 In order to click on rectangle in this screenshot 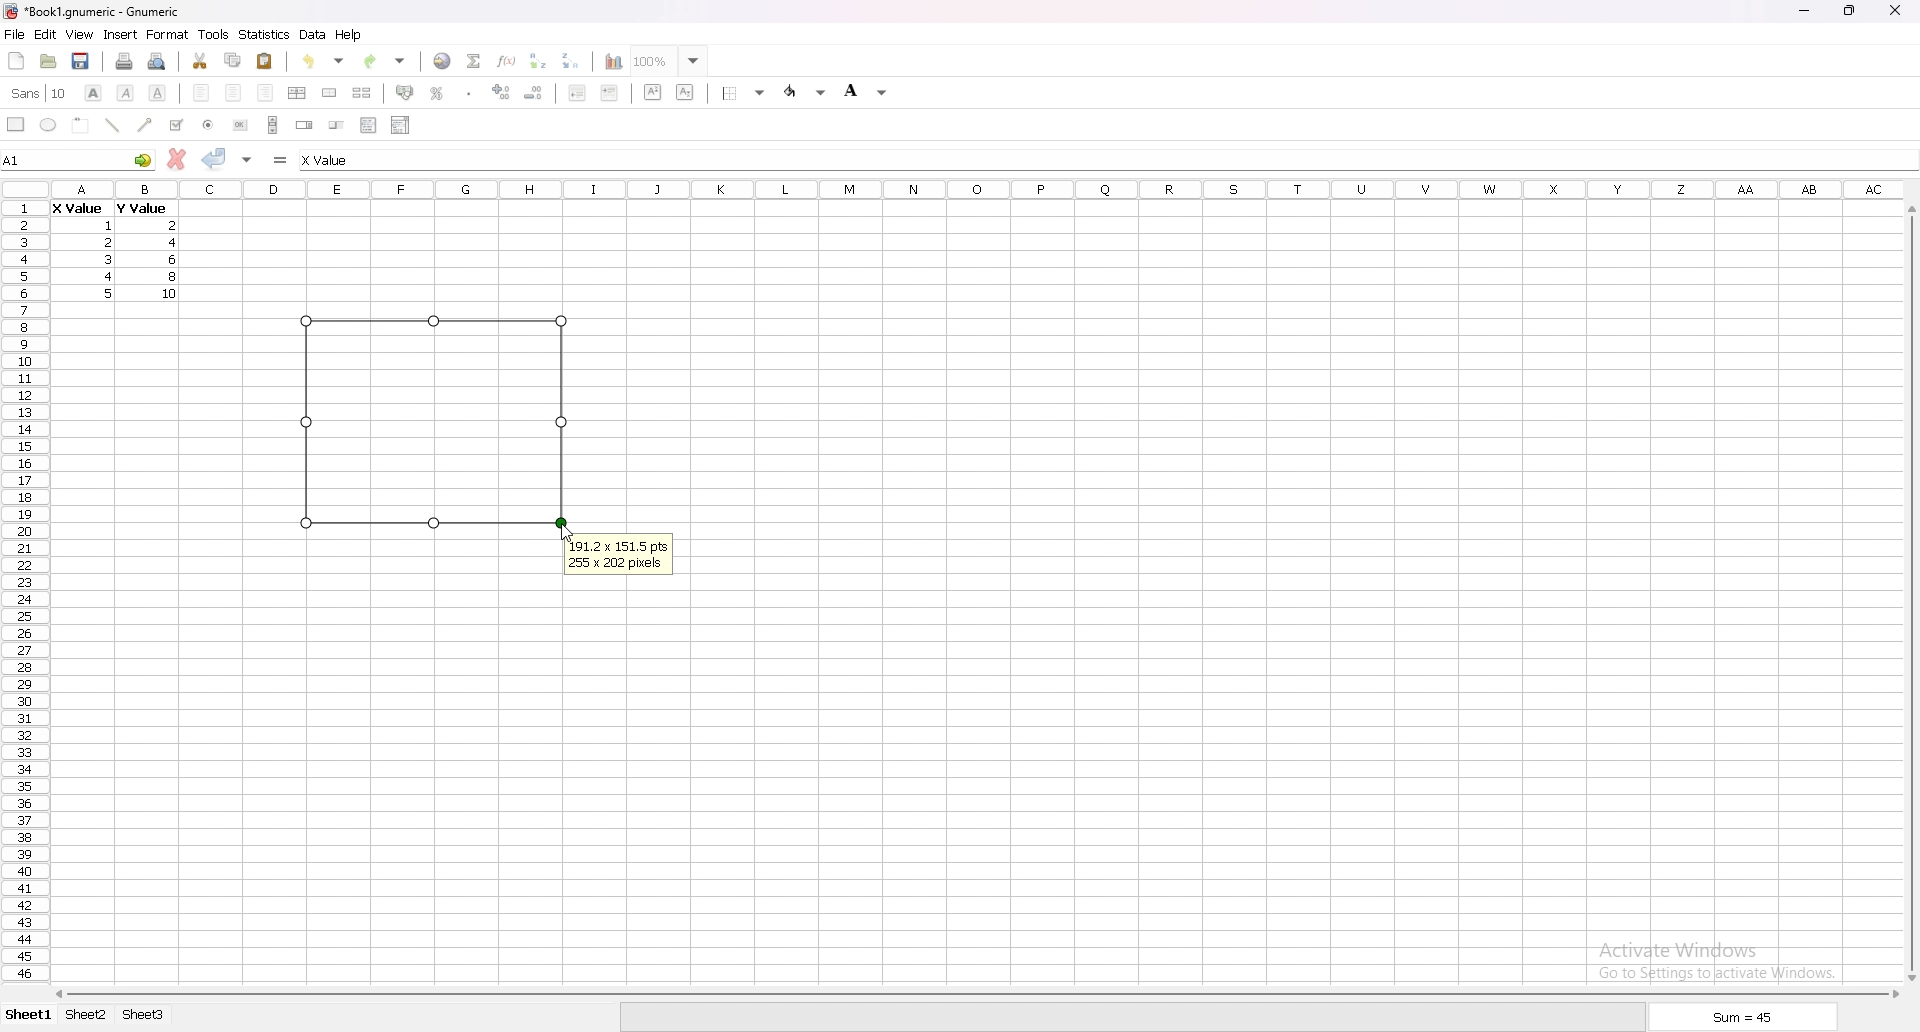, I will do `click(16, 123)`.